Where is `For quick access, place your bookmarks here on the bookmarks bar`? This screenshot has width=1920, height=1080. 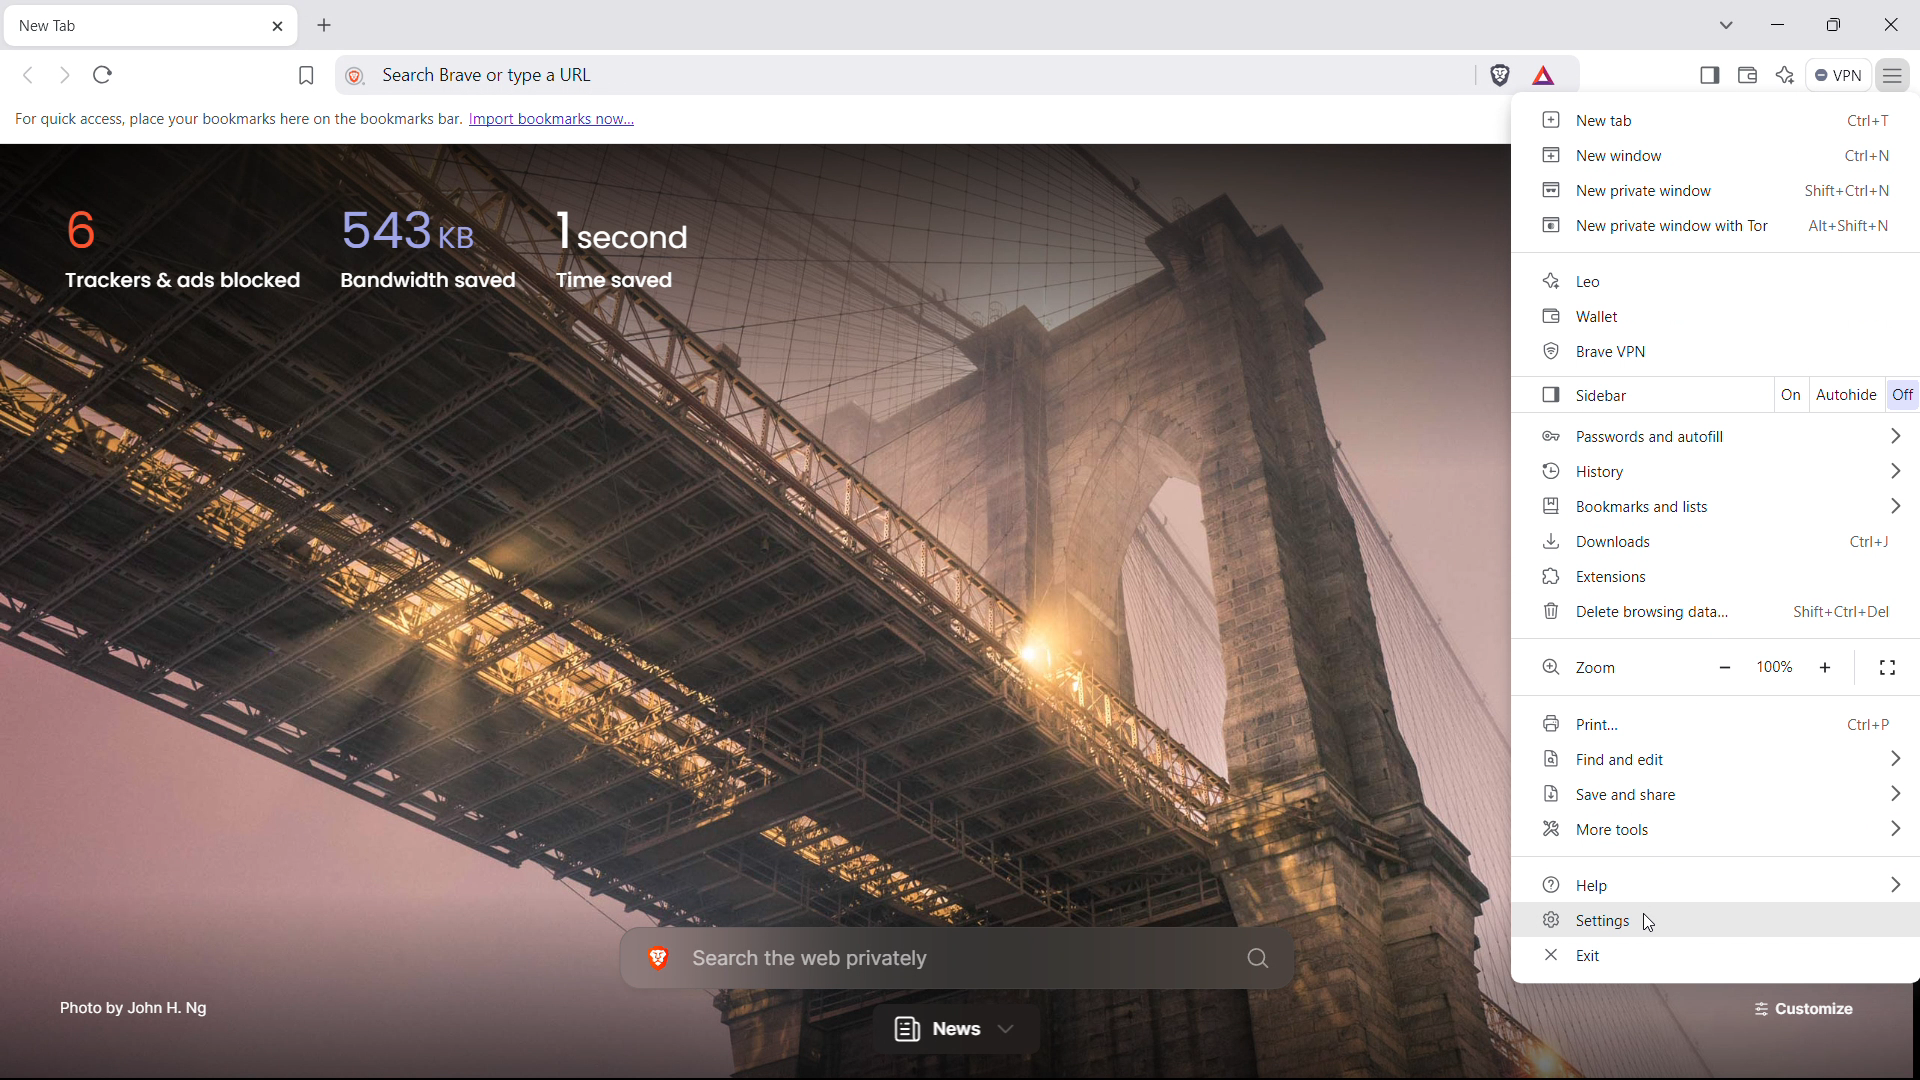
For quick access, place your bookmarks here on the bookmarks bar is located at coordinates (231, 117).